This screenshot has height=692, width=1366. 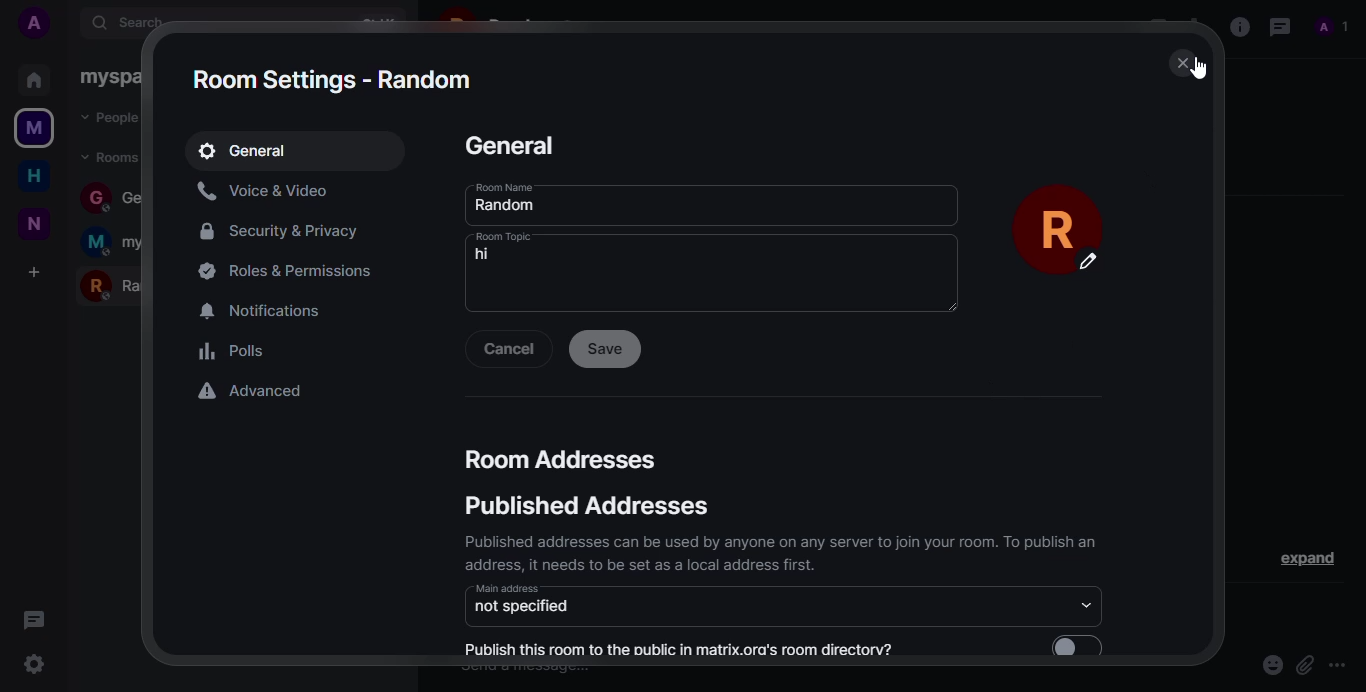 I want to click on new, so click(x=33, y=225).